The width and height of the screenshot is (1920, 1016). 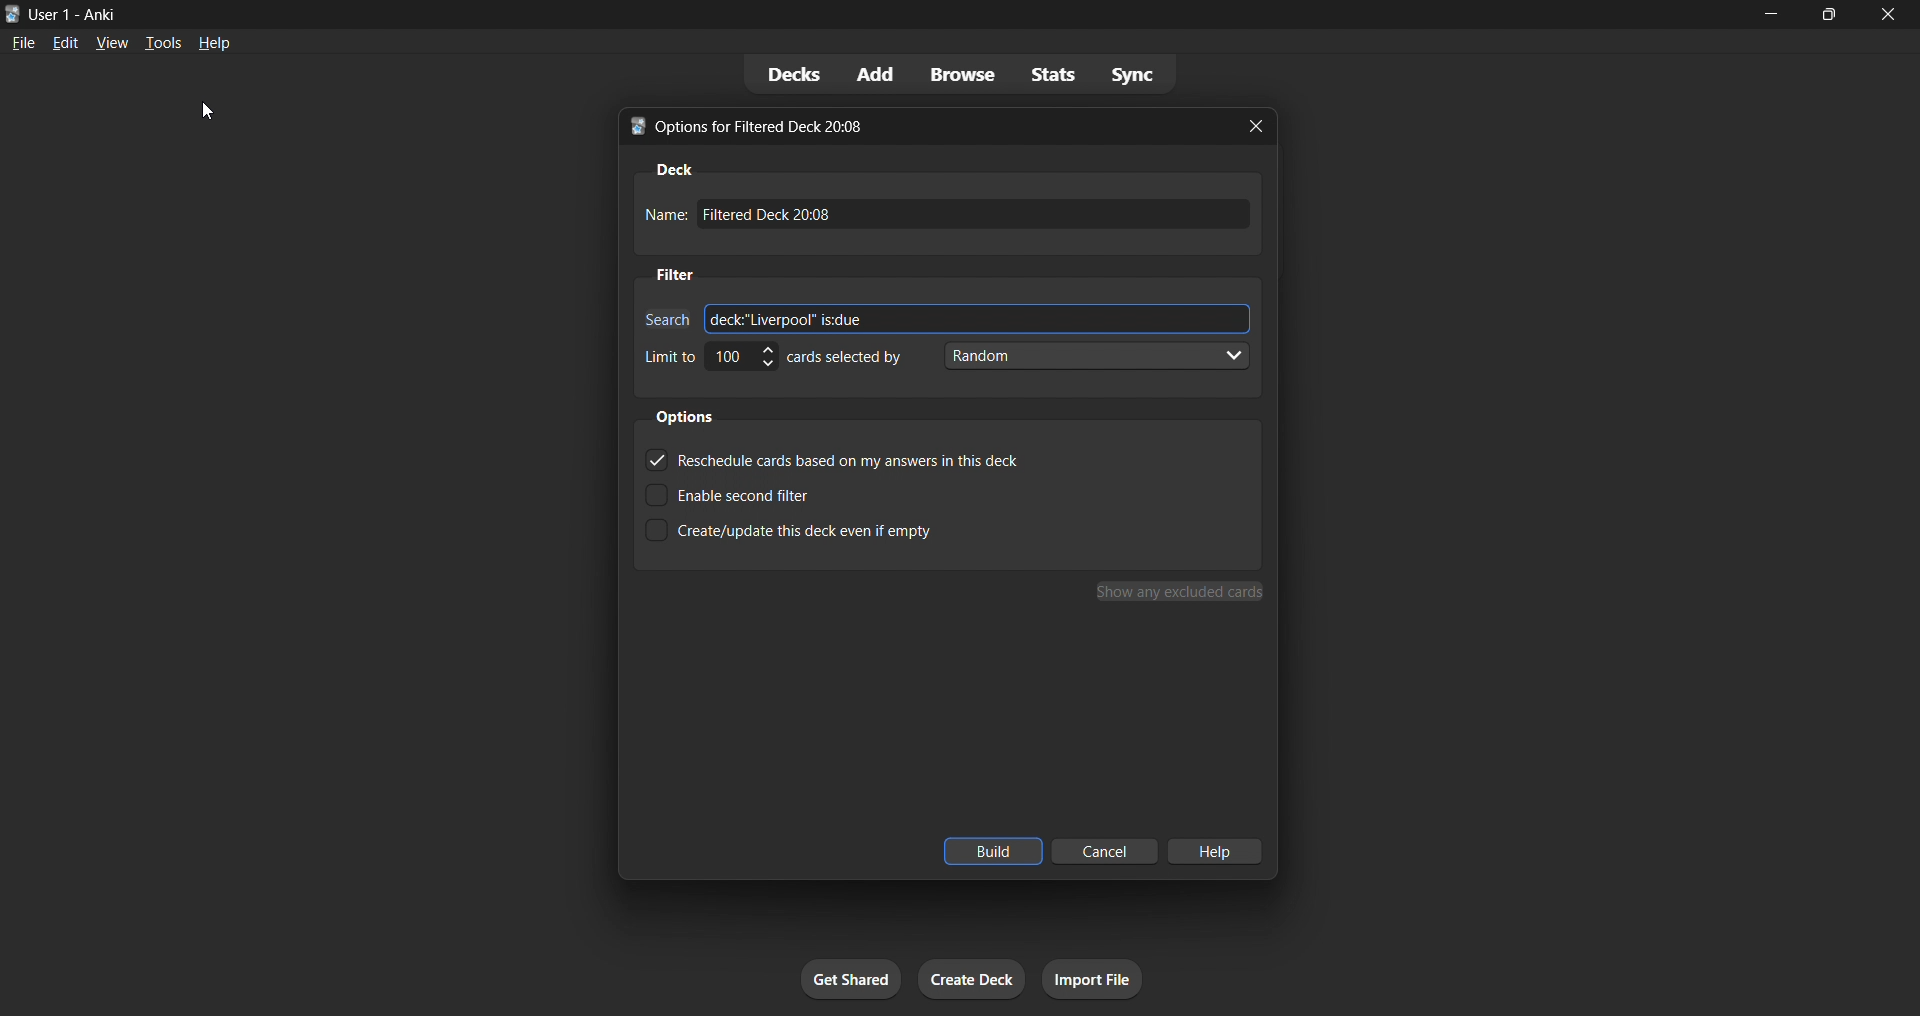 I want to click on create deck, so click(x=968, y=978).